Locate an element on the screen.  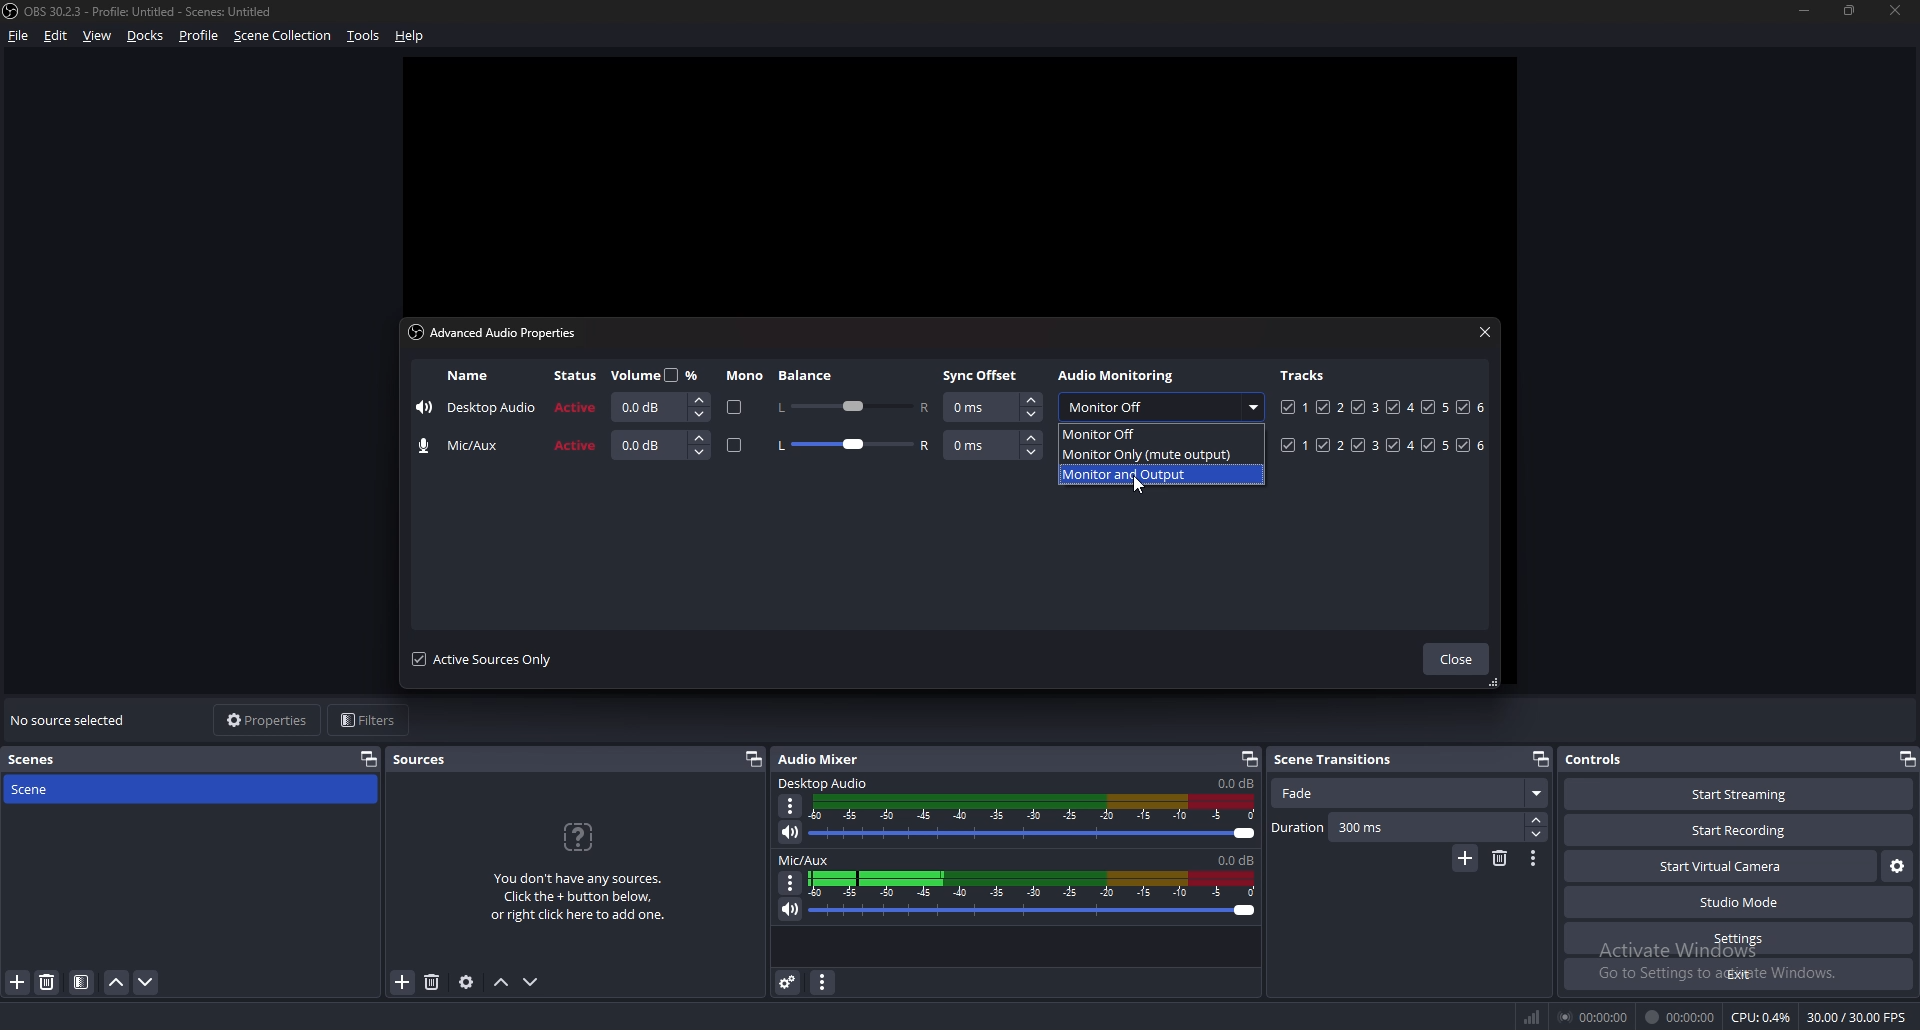
00:00:00 is located at coordinates (1596, 1016).